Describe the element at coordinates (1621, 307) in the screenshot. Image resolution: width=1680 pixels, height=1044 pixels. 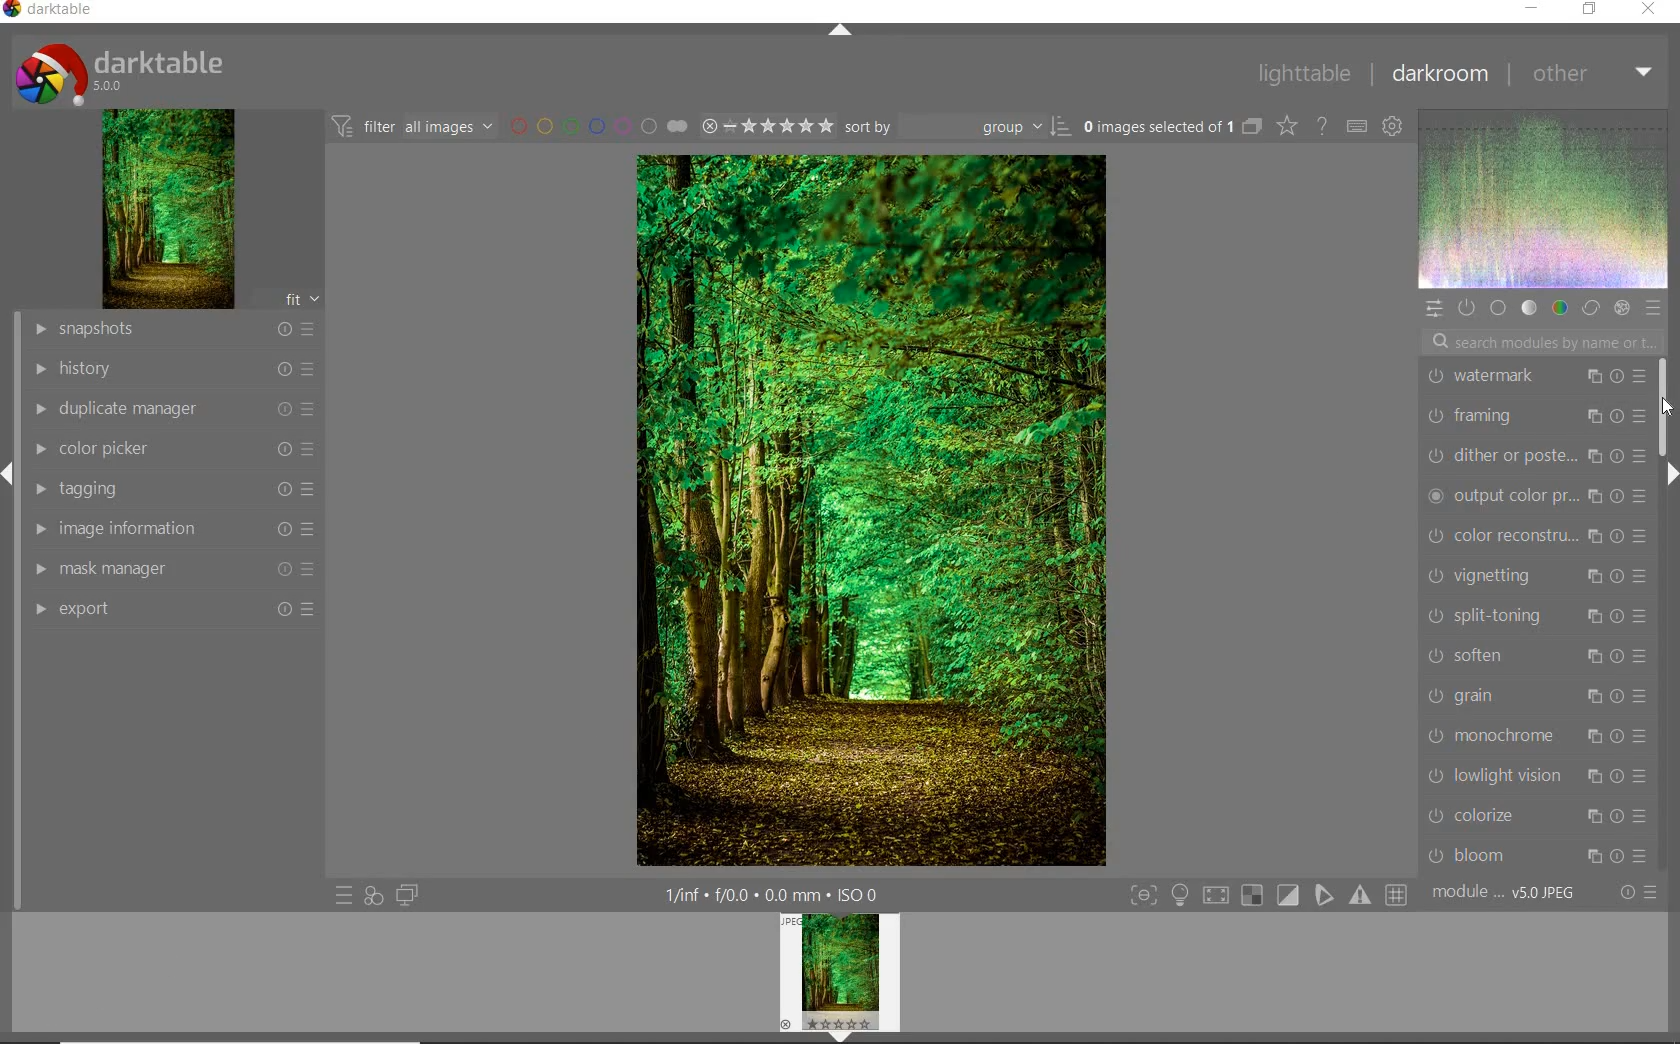
I see `EFFECT` at that location.